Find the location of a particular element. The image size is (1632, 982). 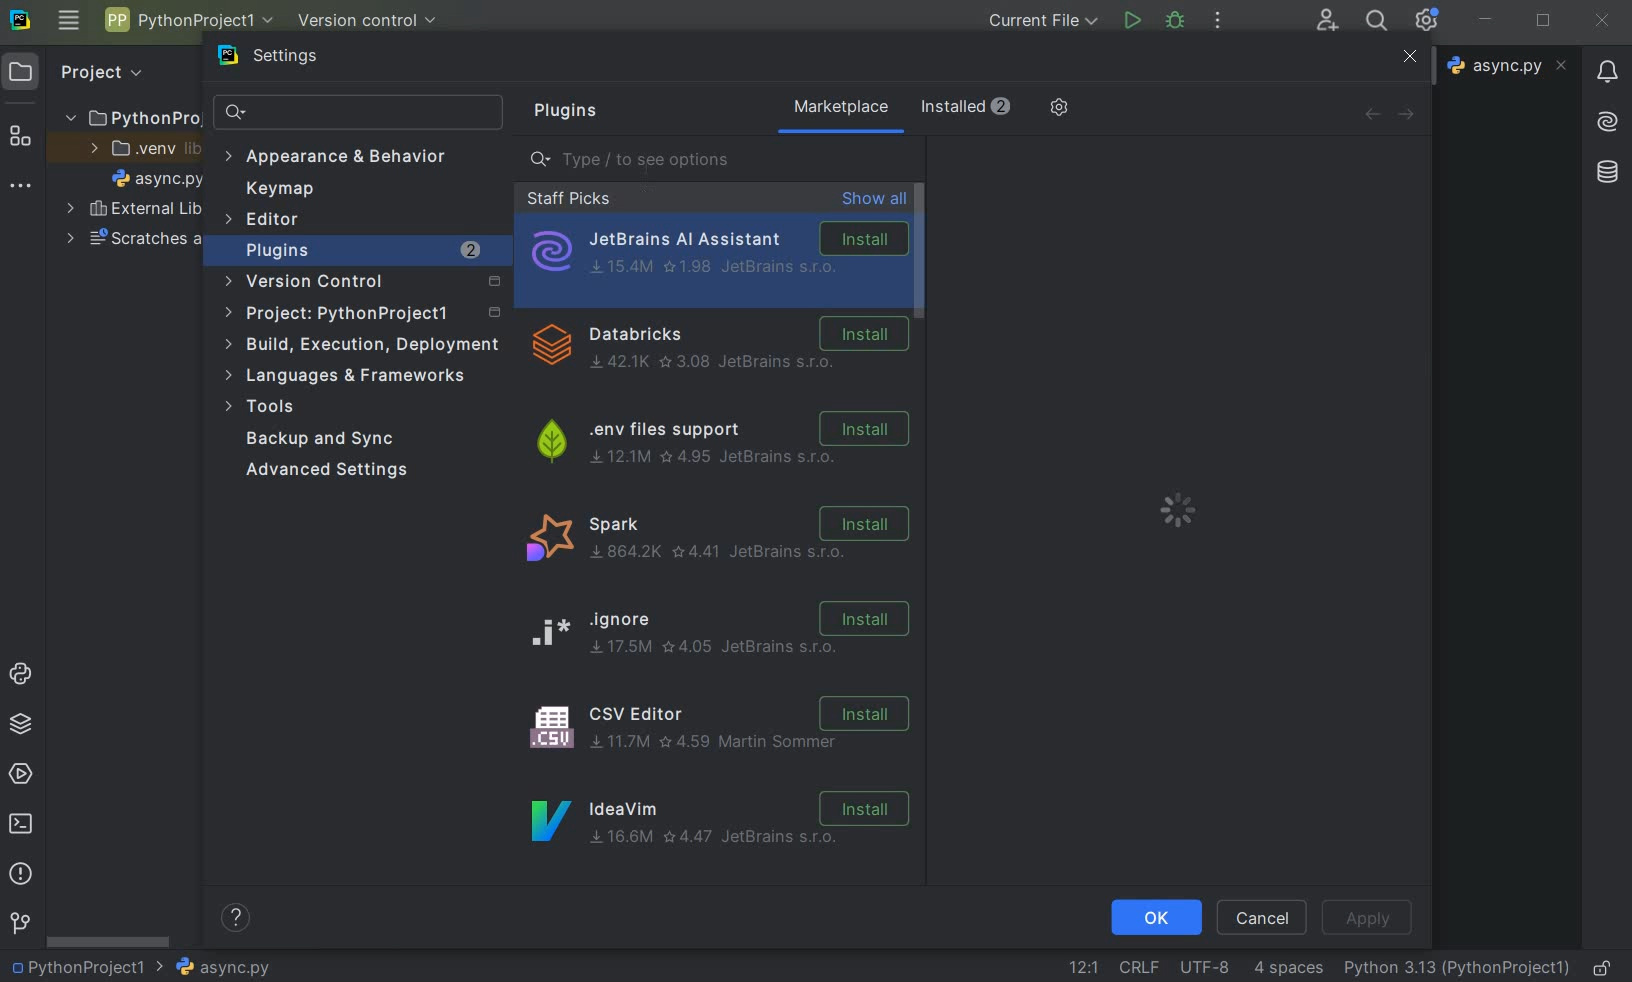

file name is located at coordinates (1507, 66).